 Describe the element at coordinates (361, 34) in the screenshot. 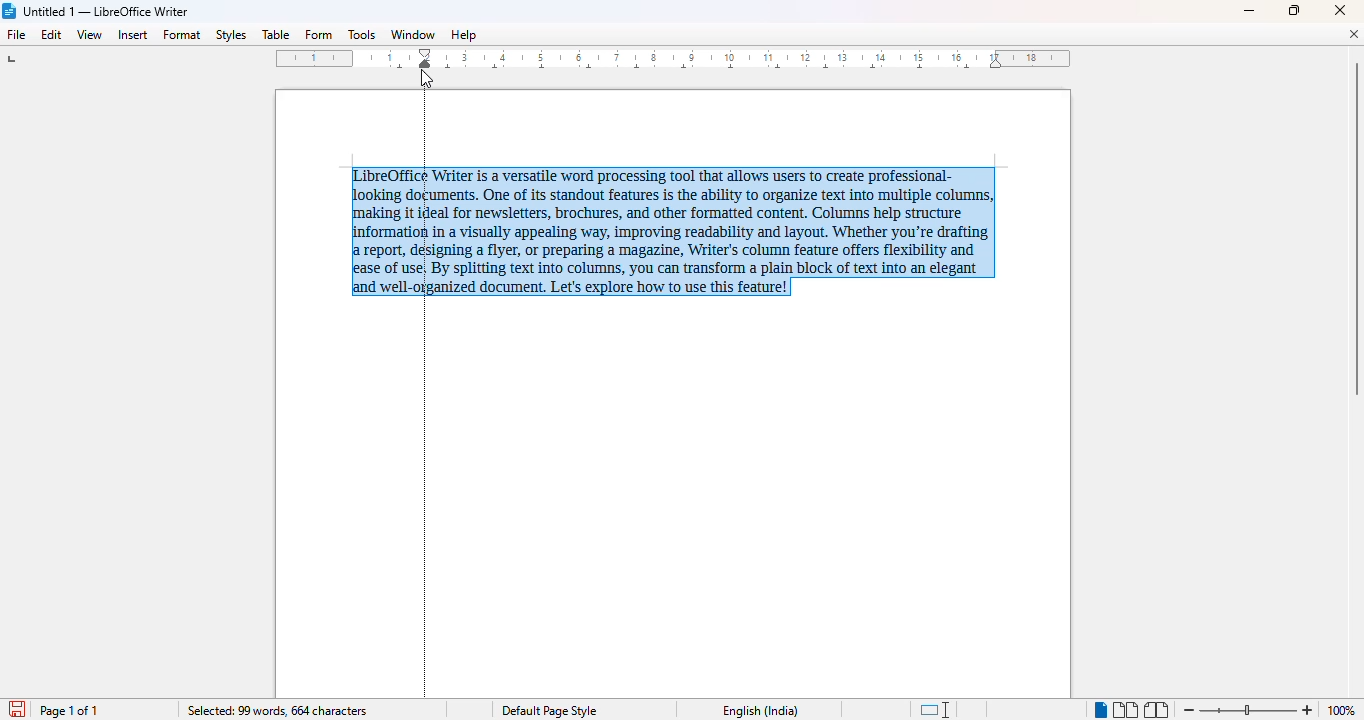

I see `tools` at that location.